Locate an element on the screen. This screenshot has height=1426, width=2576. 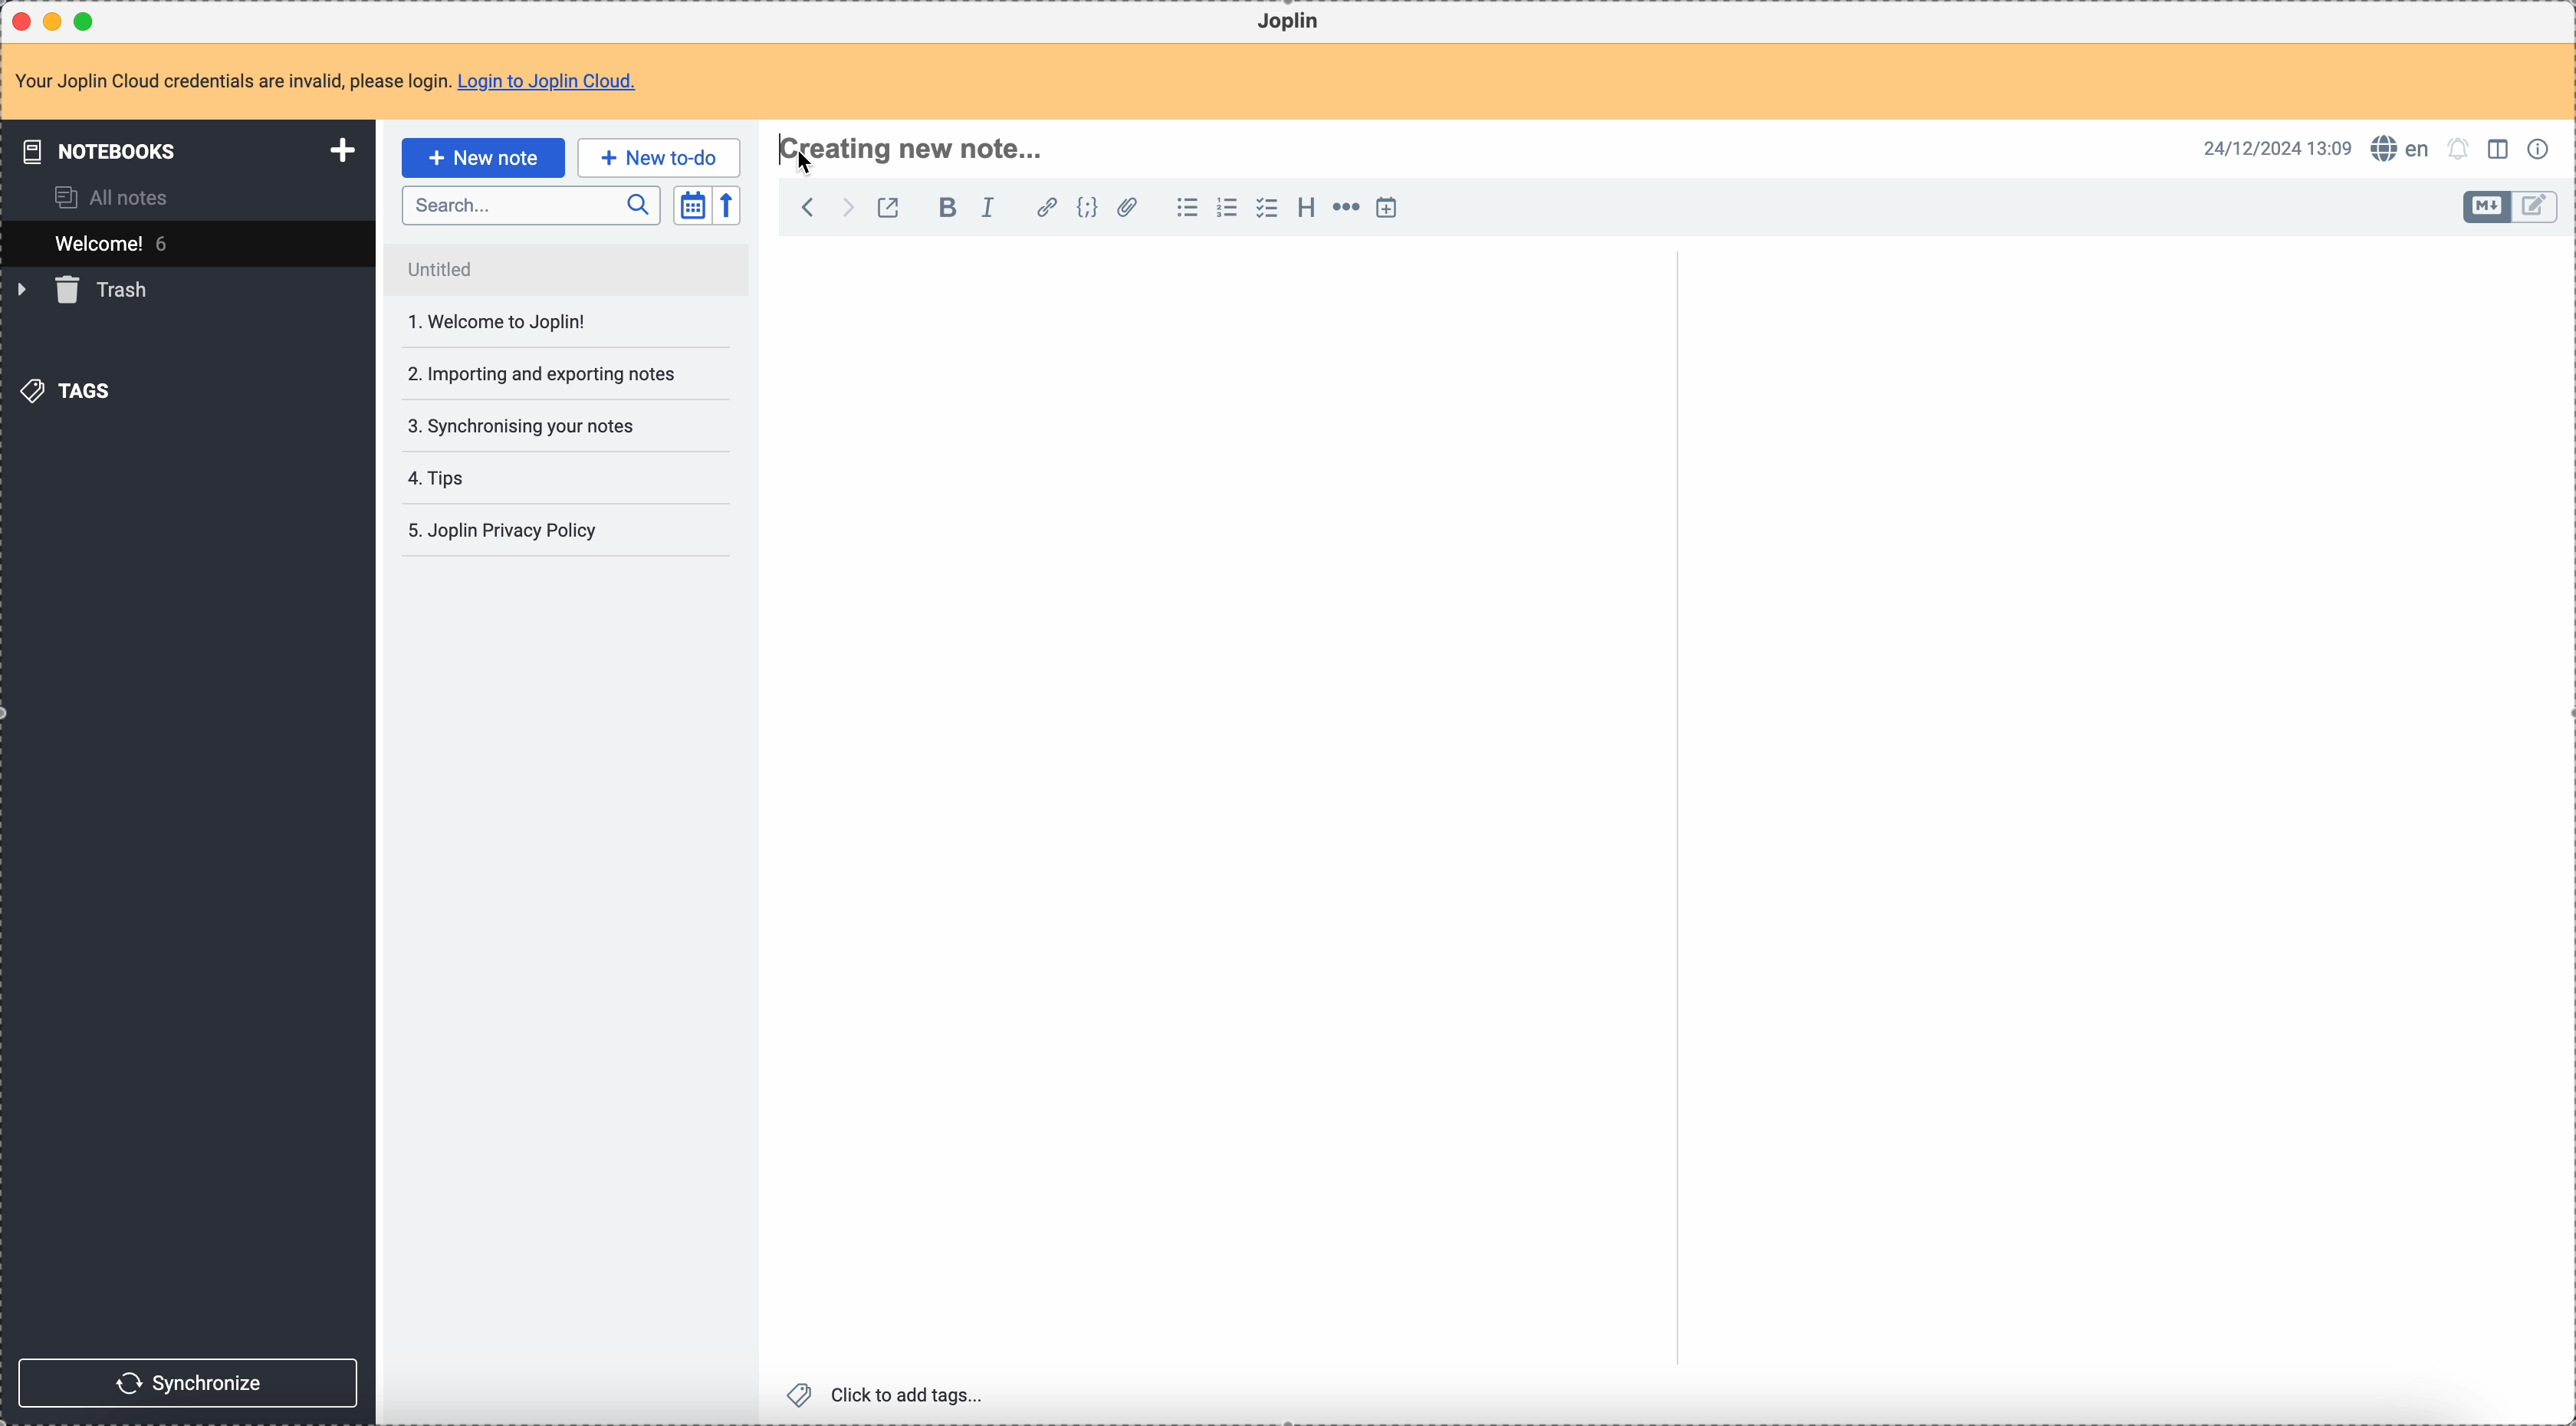
italic is located at coordinates (987, 206).